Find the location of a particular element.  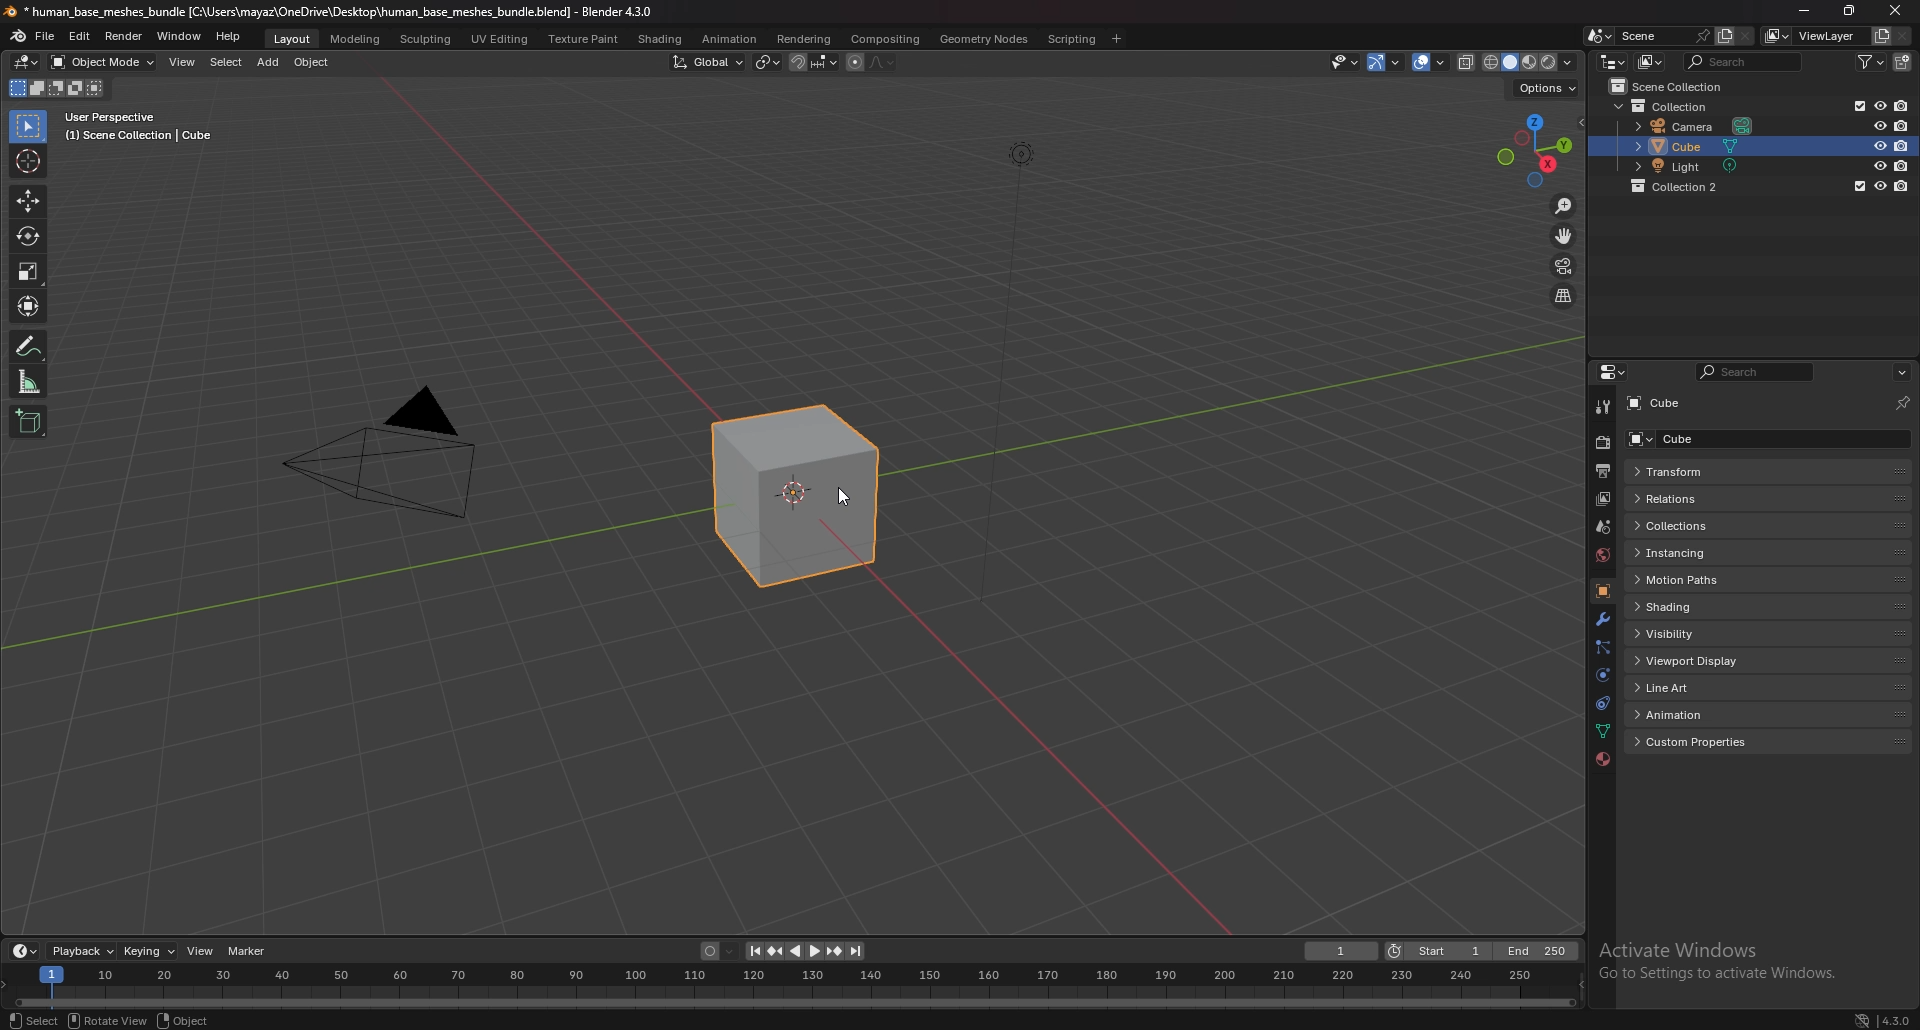

rotate is located at coordinates (29, 235).